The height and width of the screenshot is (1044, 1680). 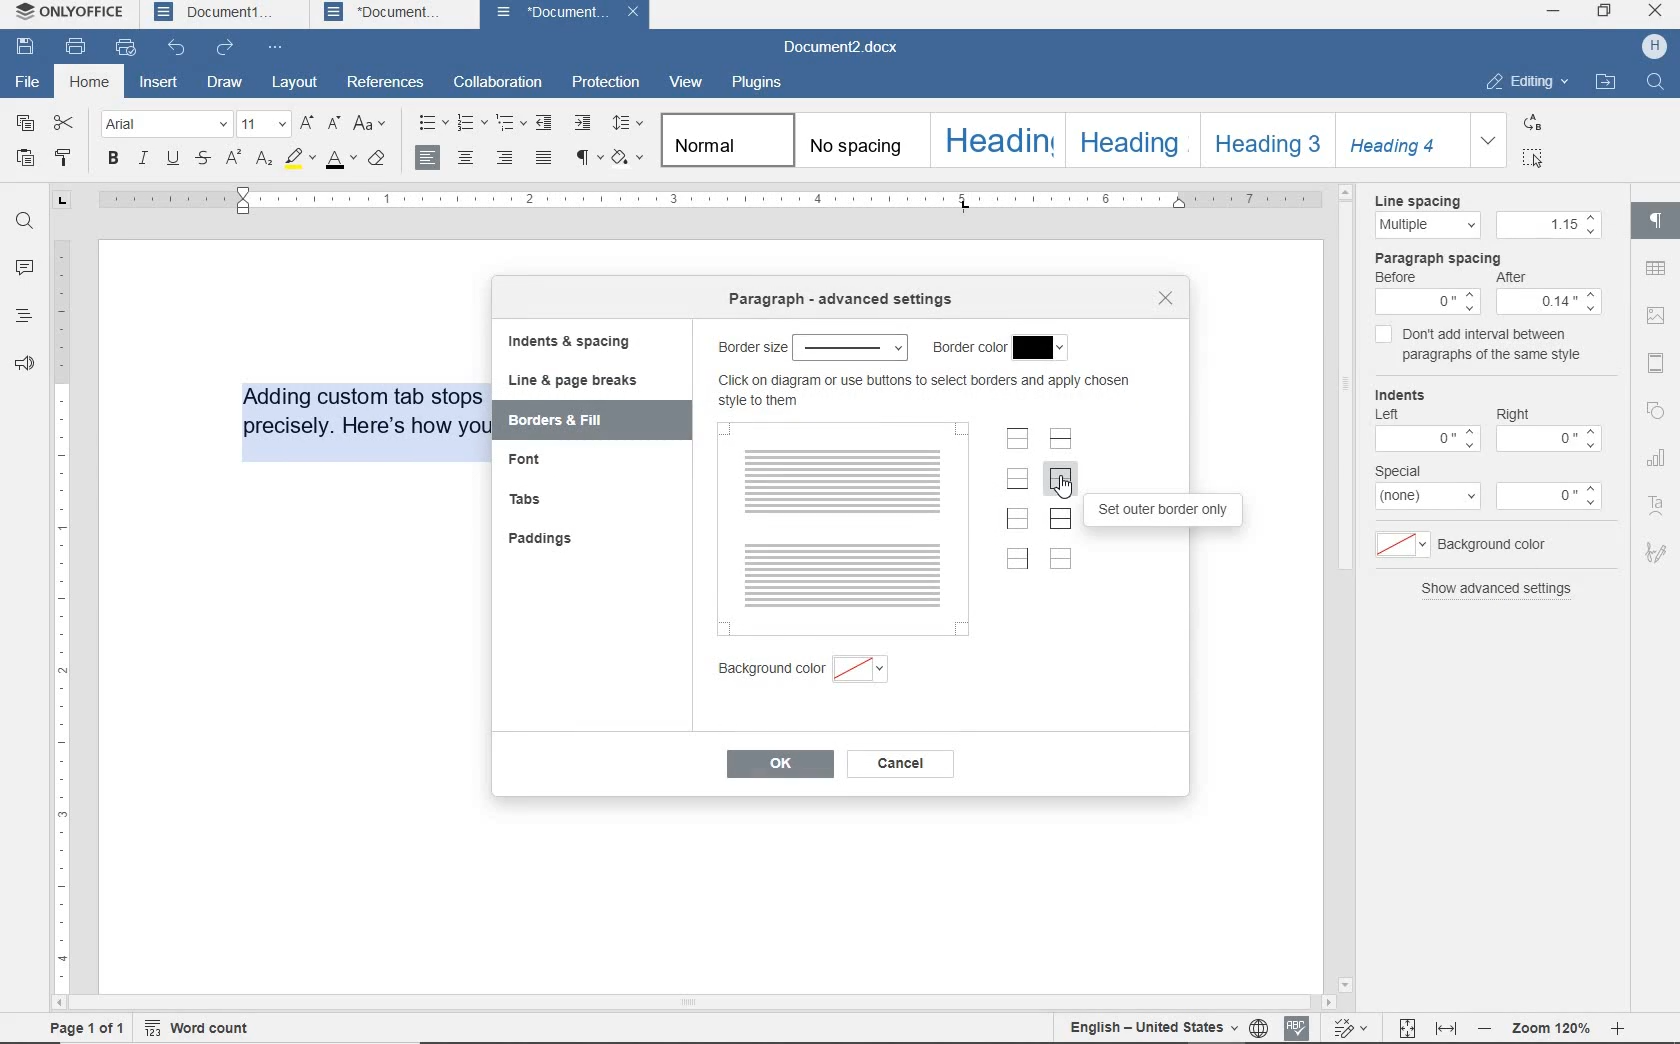 What do you see at coordinates (1063, 439) in the screenshot?
I see `set horizontal inner lines only` at bounding box center [1063, 439].